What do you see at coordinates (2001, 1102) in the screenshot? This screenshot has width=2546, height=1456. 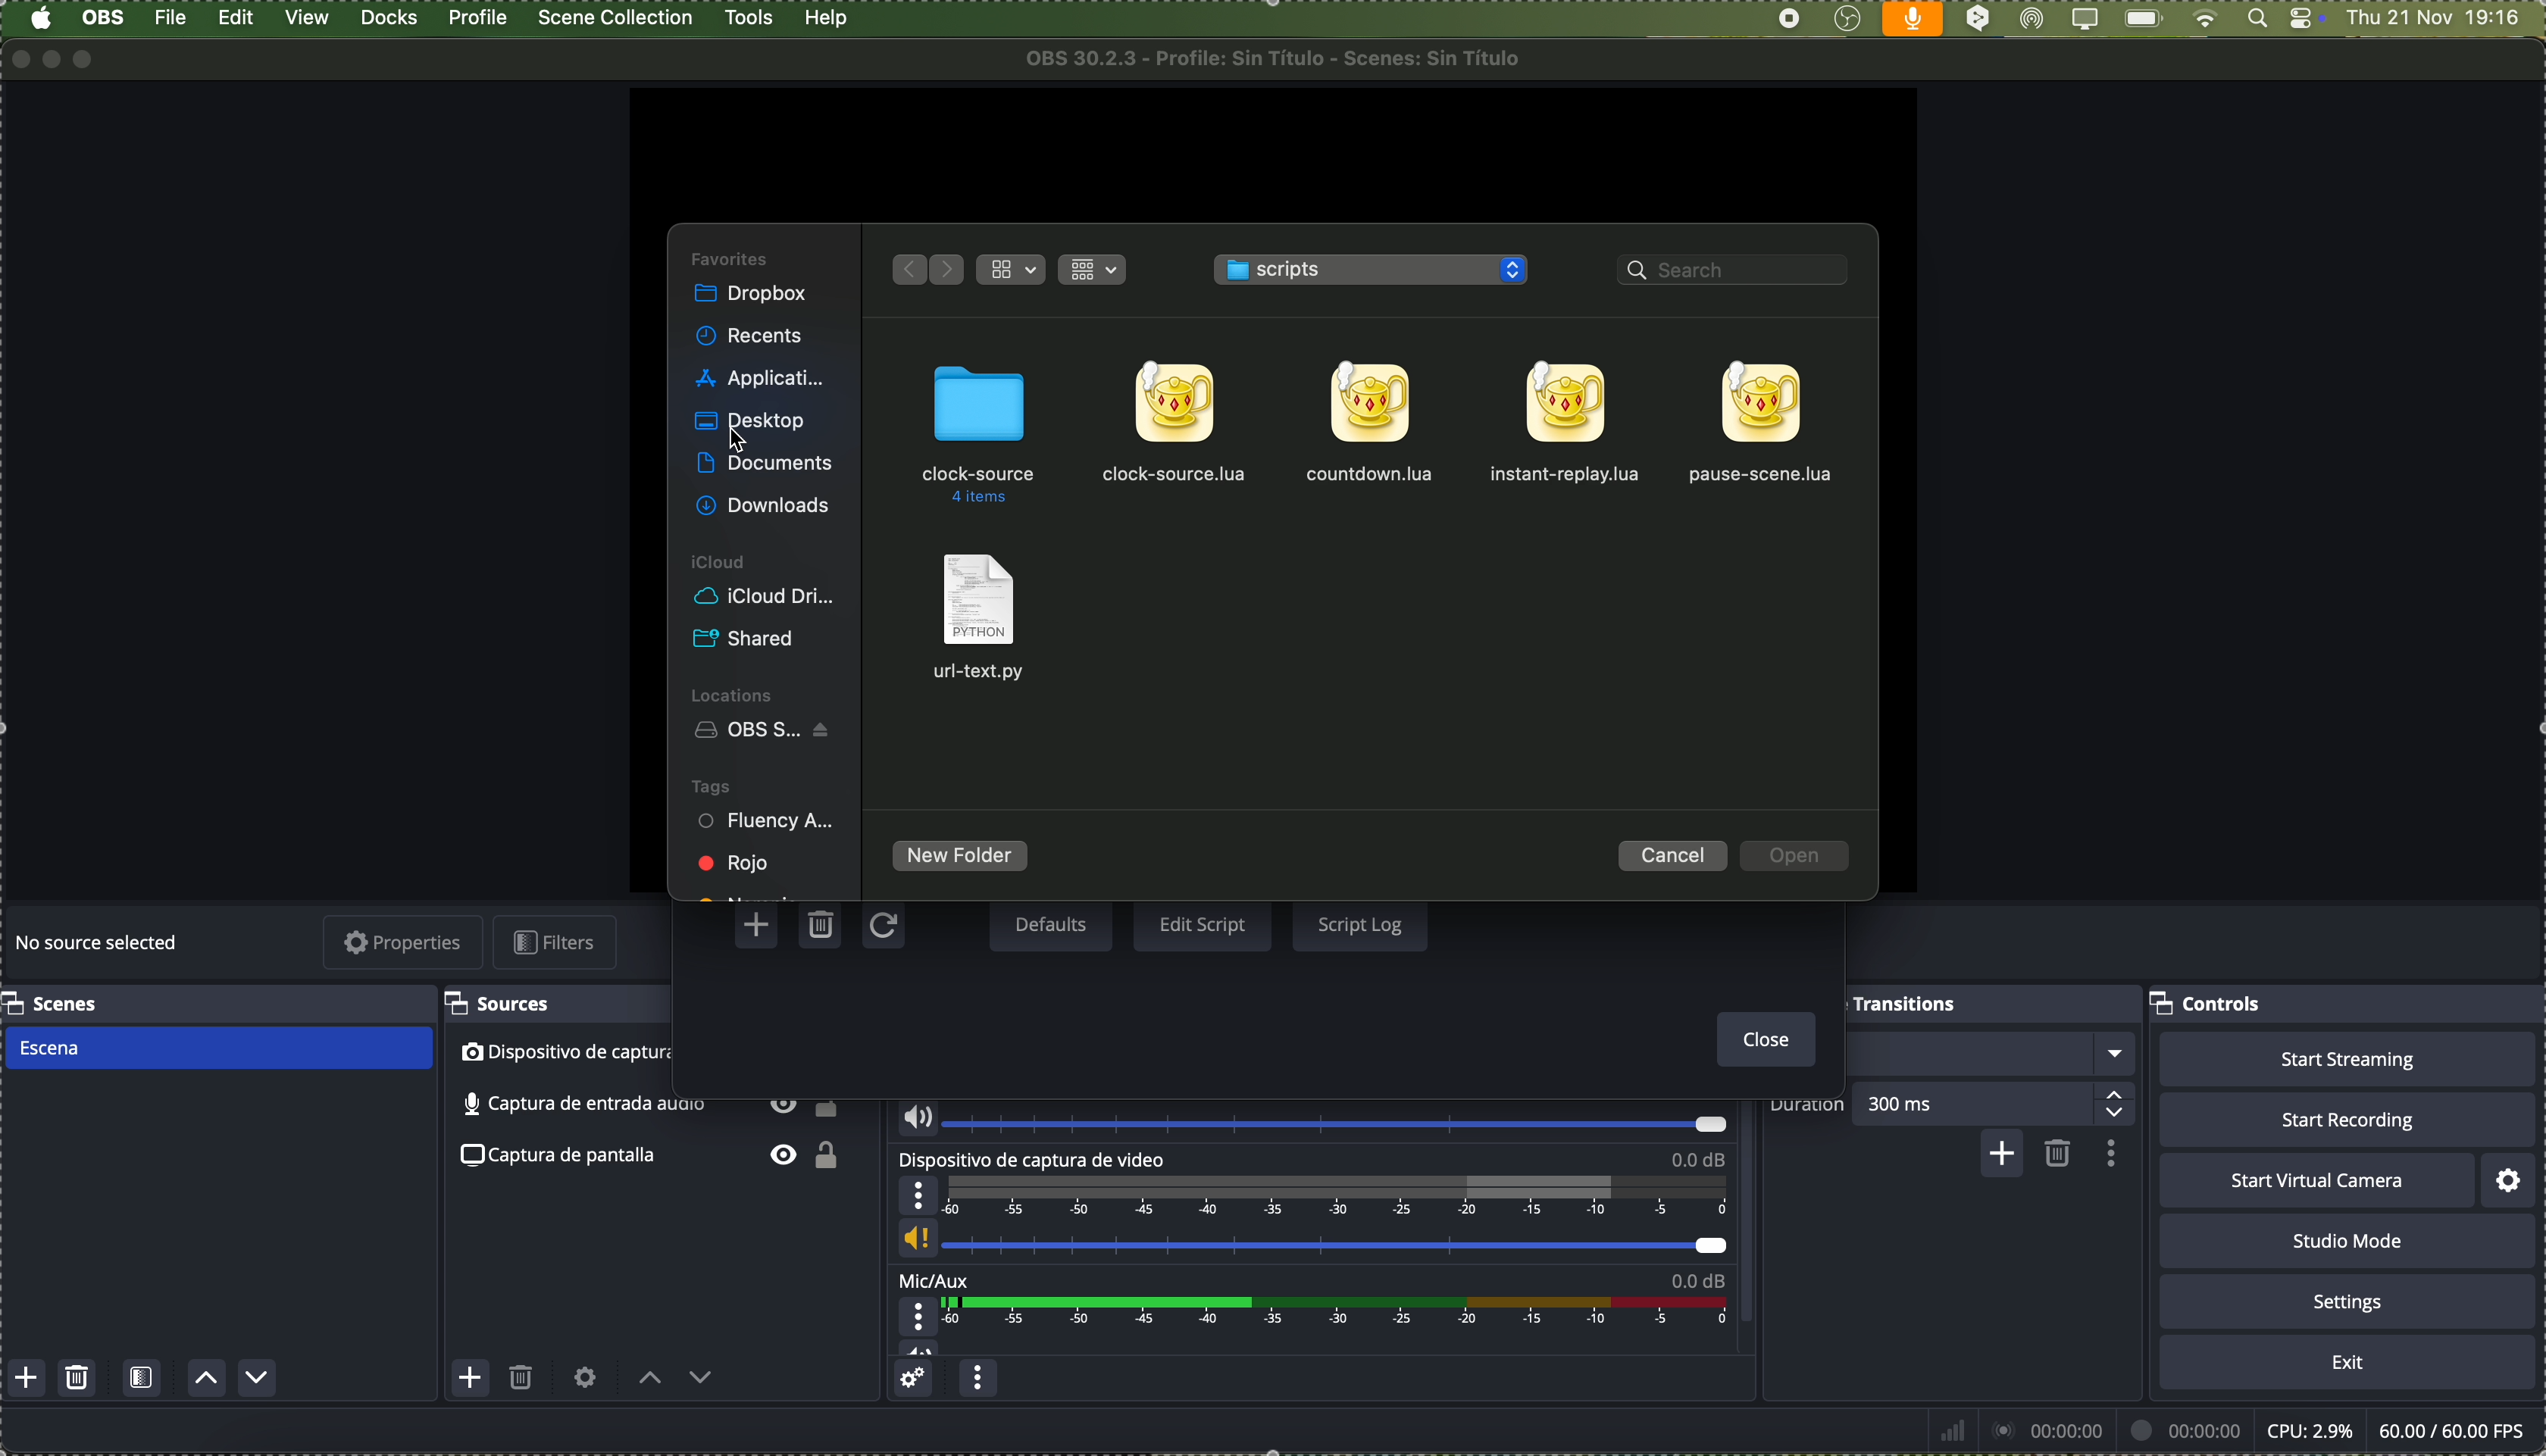 I see `300 ms` at bounding box center [2001, 1102].